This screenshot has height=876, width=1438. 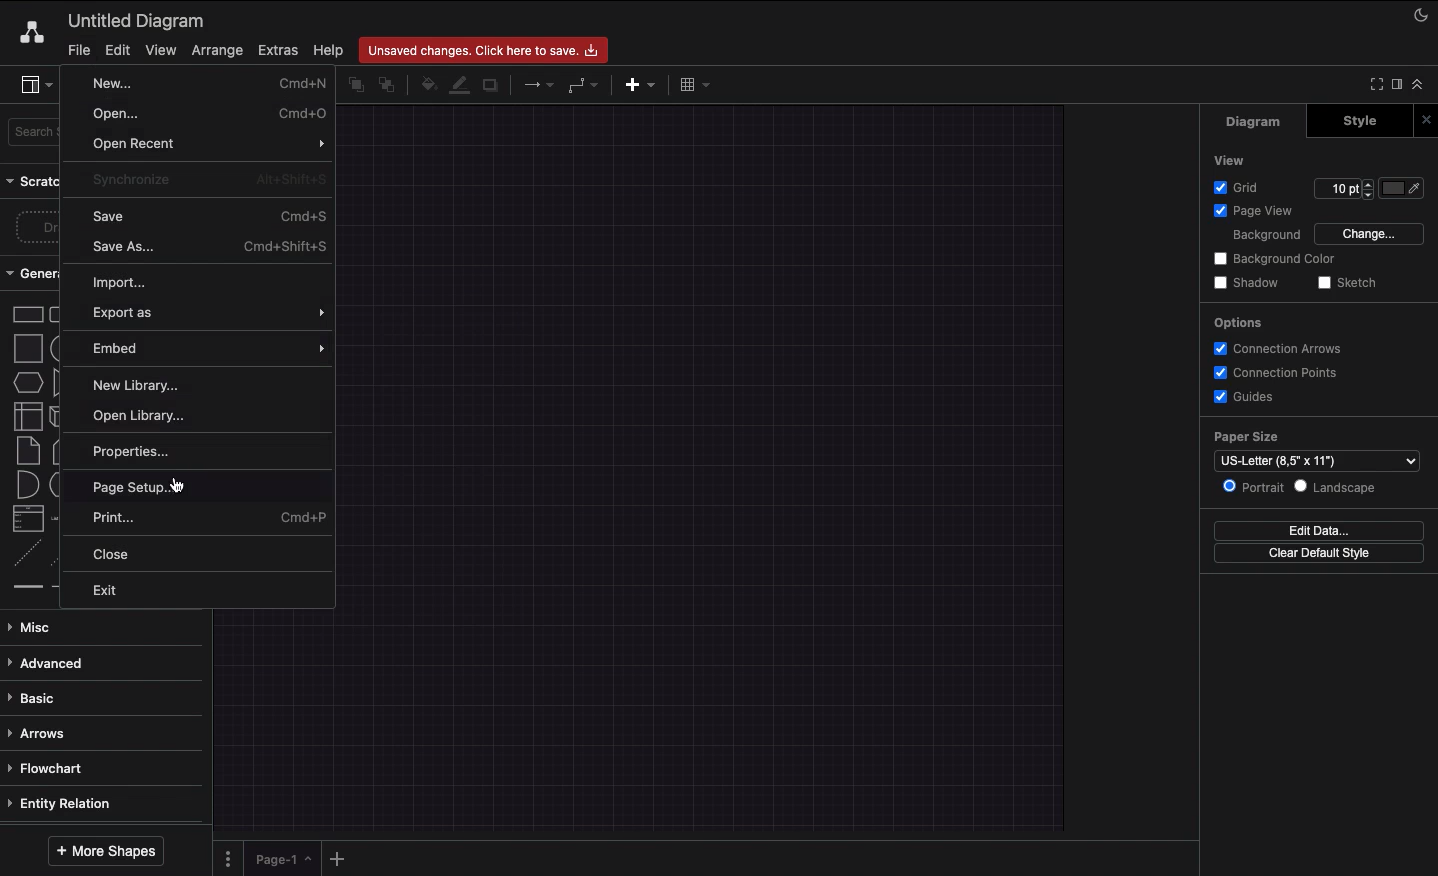 I want to click on List, so click(x=26, y=519).